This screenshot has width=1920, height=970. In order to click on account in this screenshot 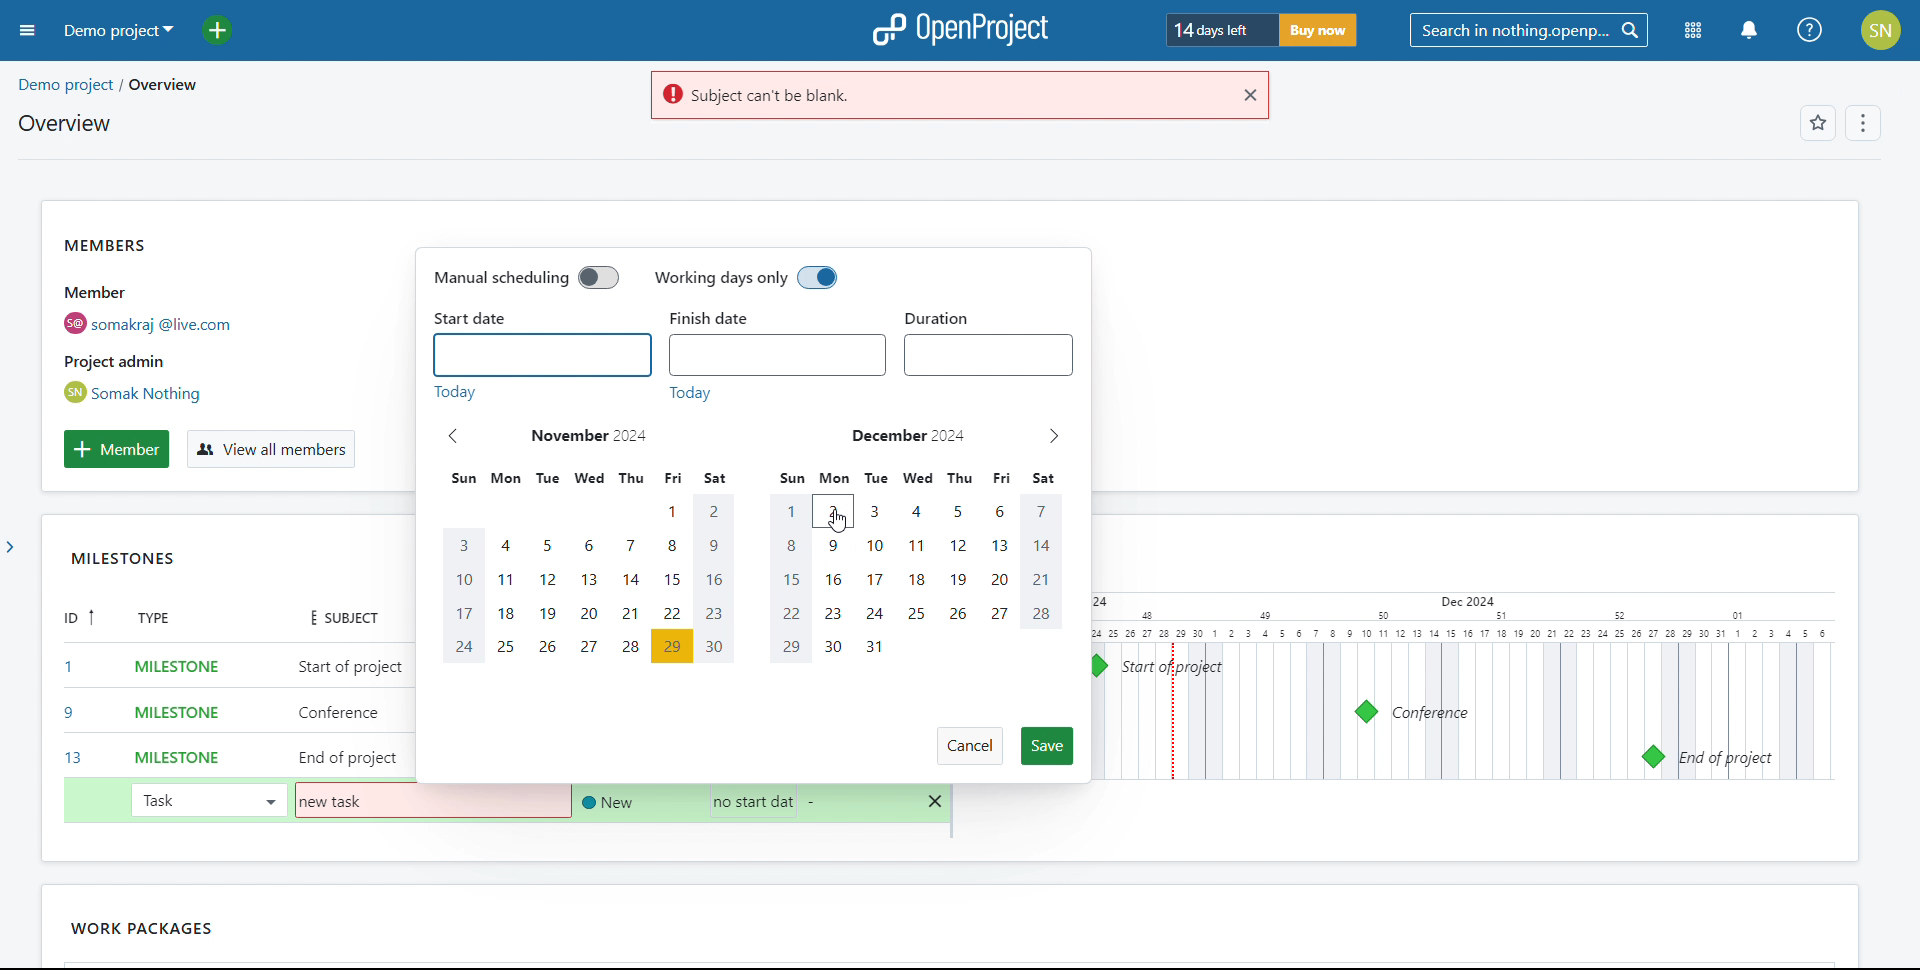, I will do `click(1882, 30)`.